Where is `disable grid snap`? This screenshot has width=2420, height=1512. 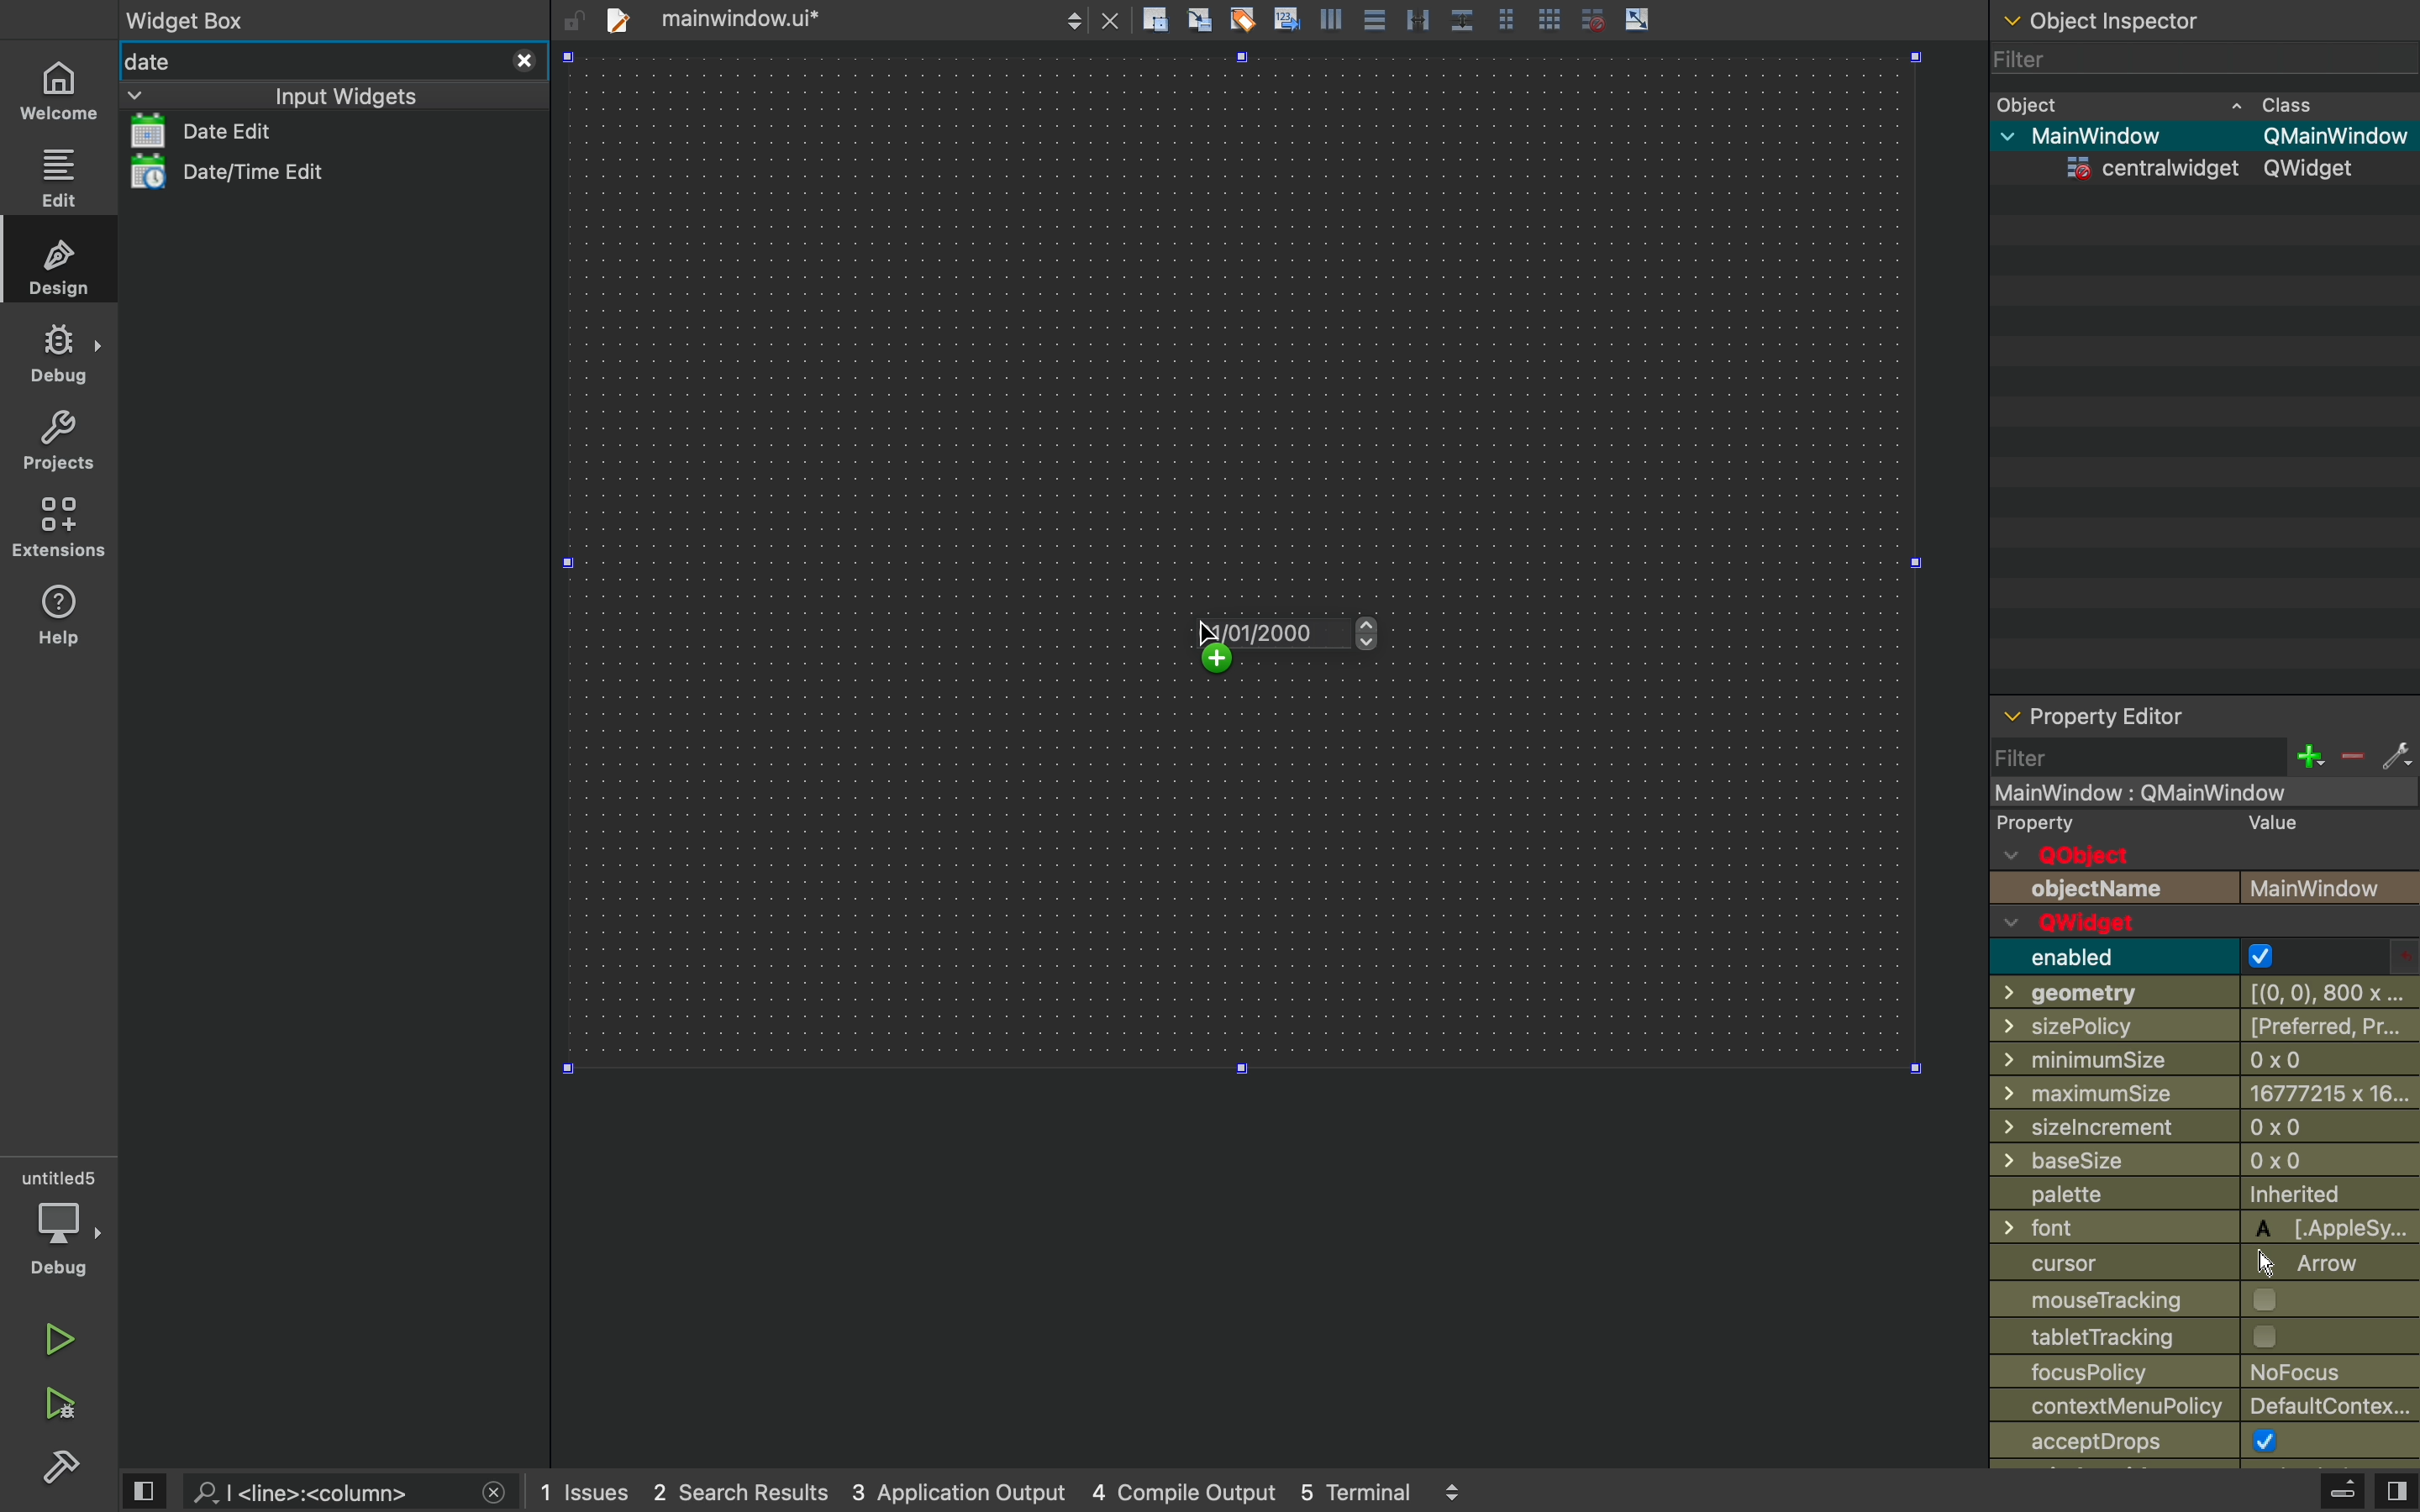 disable grid snap is located at coordinates (1595, 18).